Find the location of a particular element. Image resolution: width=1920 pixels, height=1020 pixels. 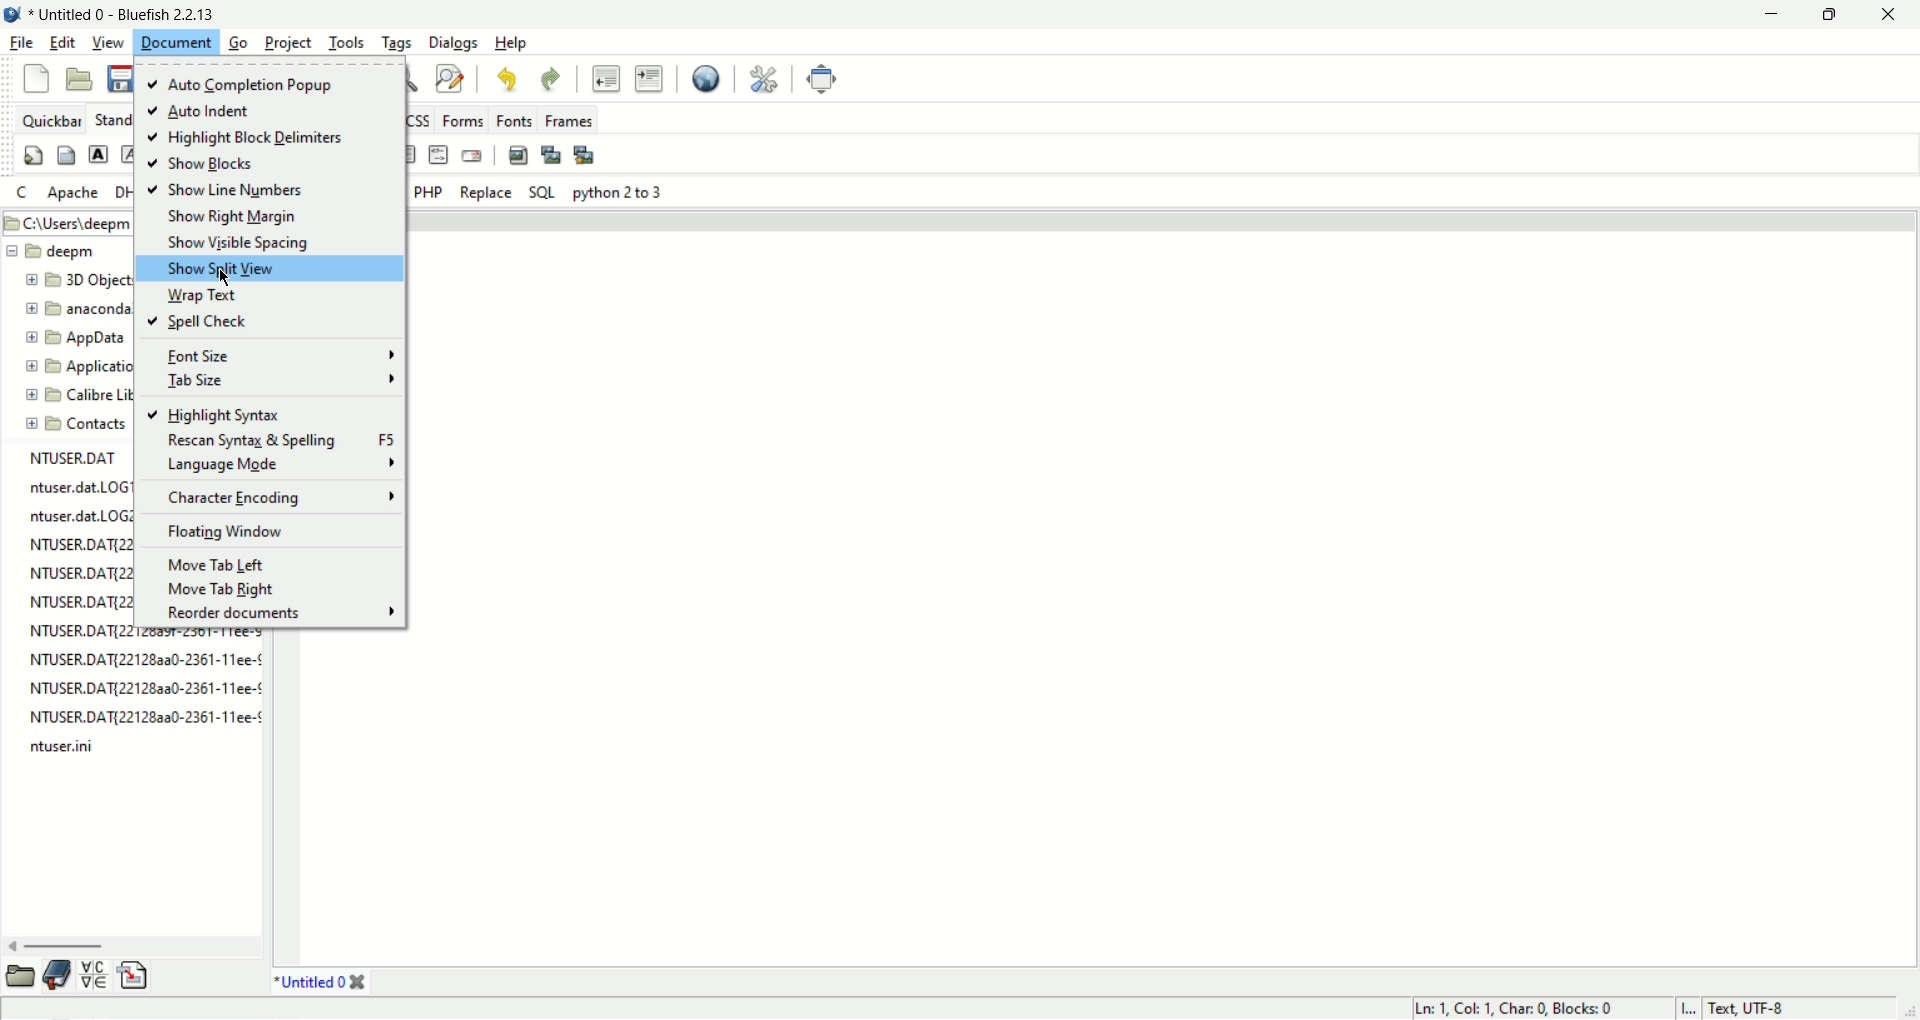

unindent is located at coordinates (607, 80).